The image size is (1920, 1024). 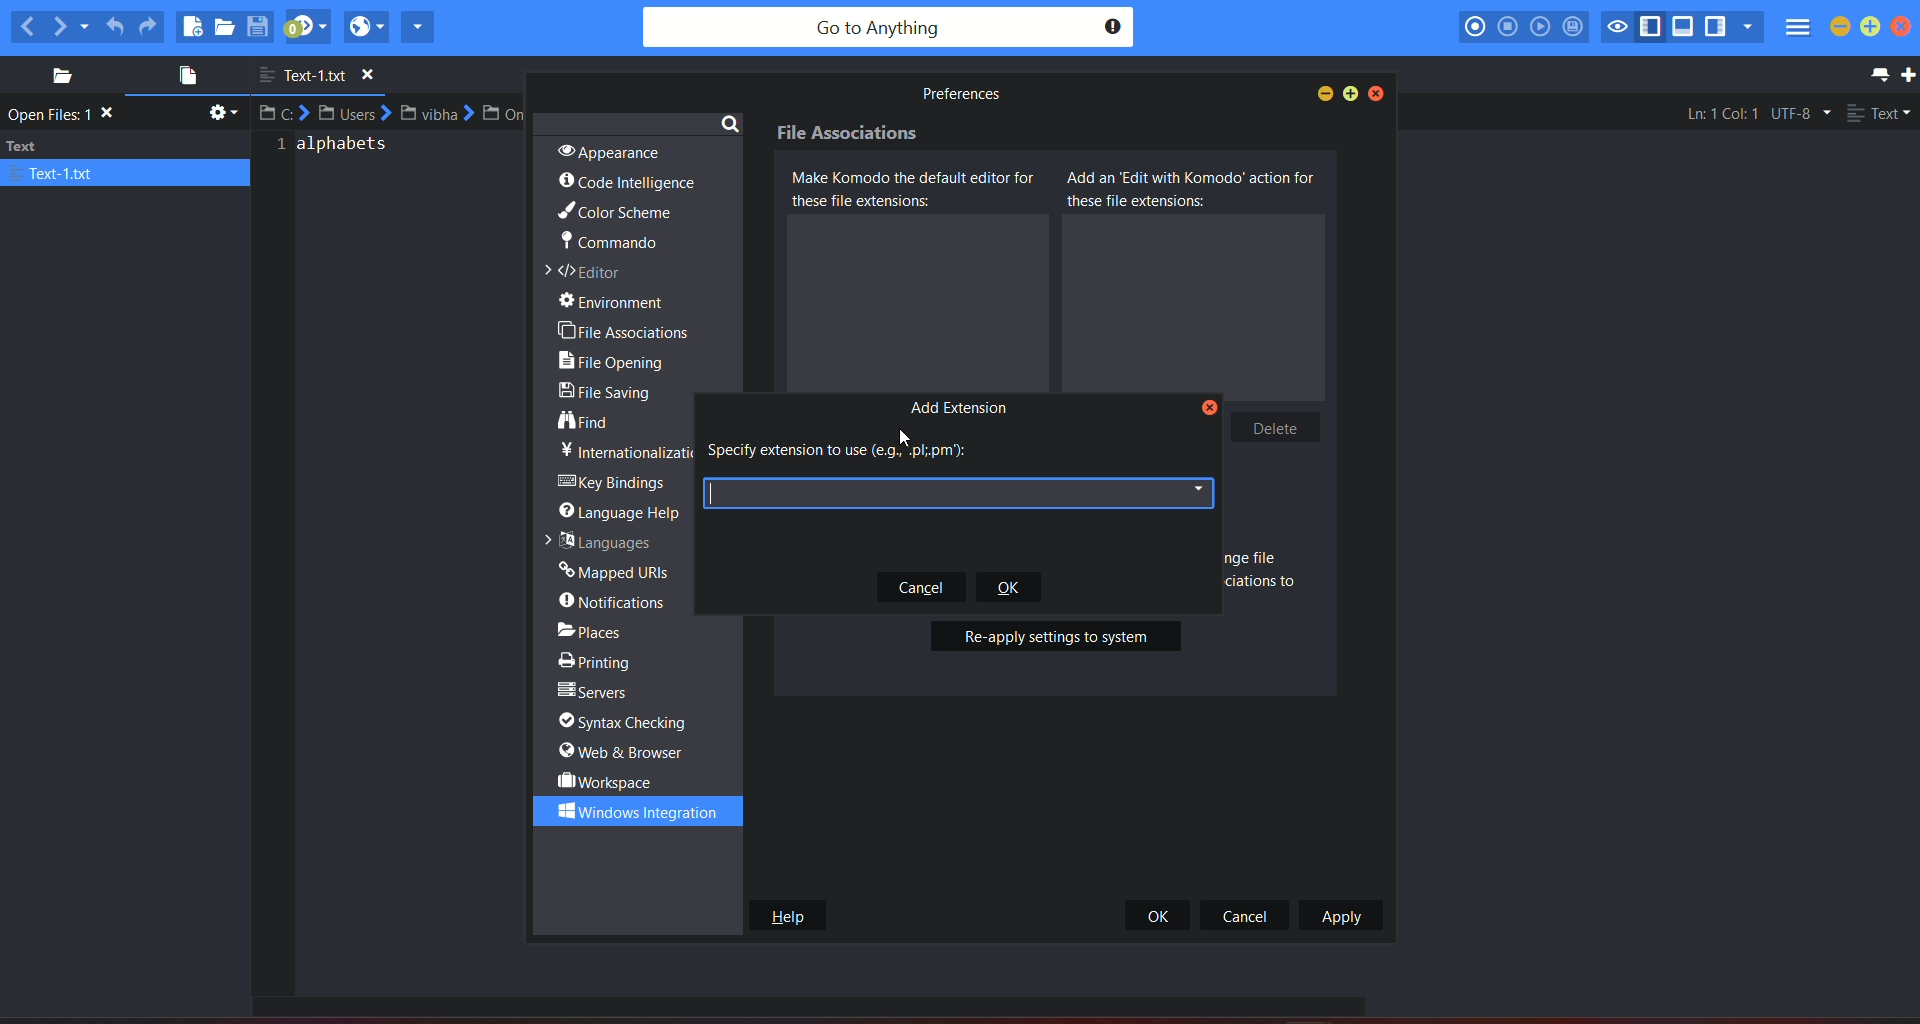 What do you see at coordinates (1715, 29) in the screenshot?
I see `show/hide right pane` at bounding box center [1715, 29].